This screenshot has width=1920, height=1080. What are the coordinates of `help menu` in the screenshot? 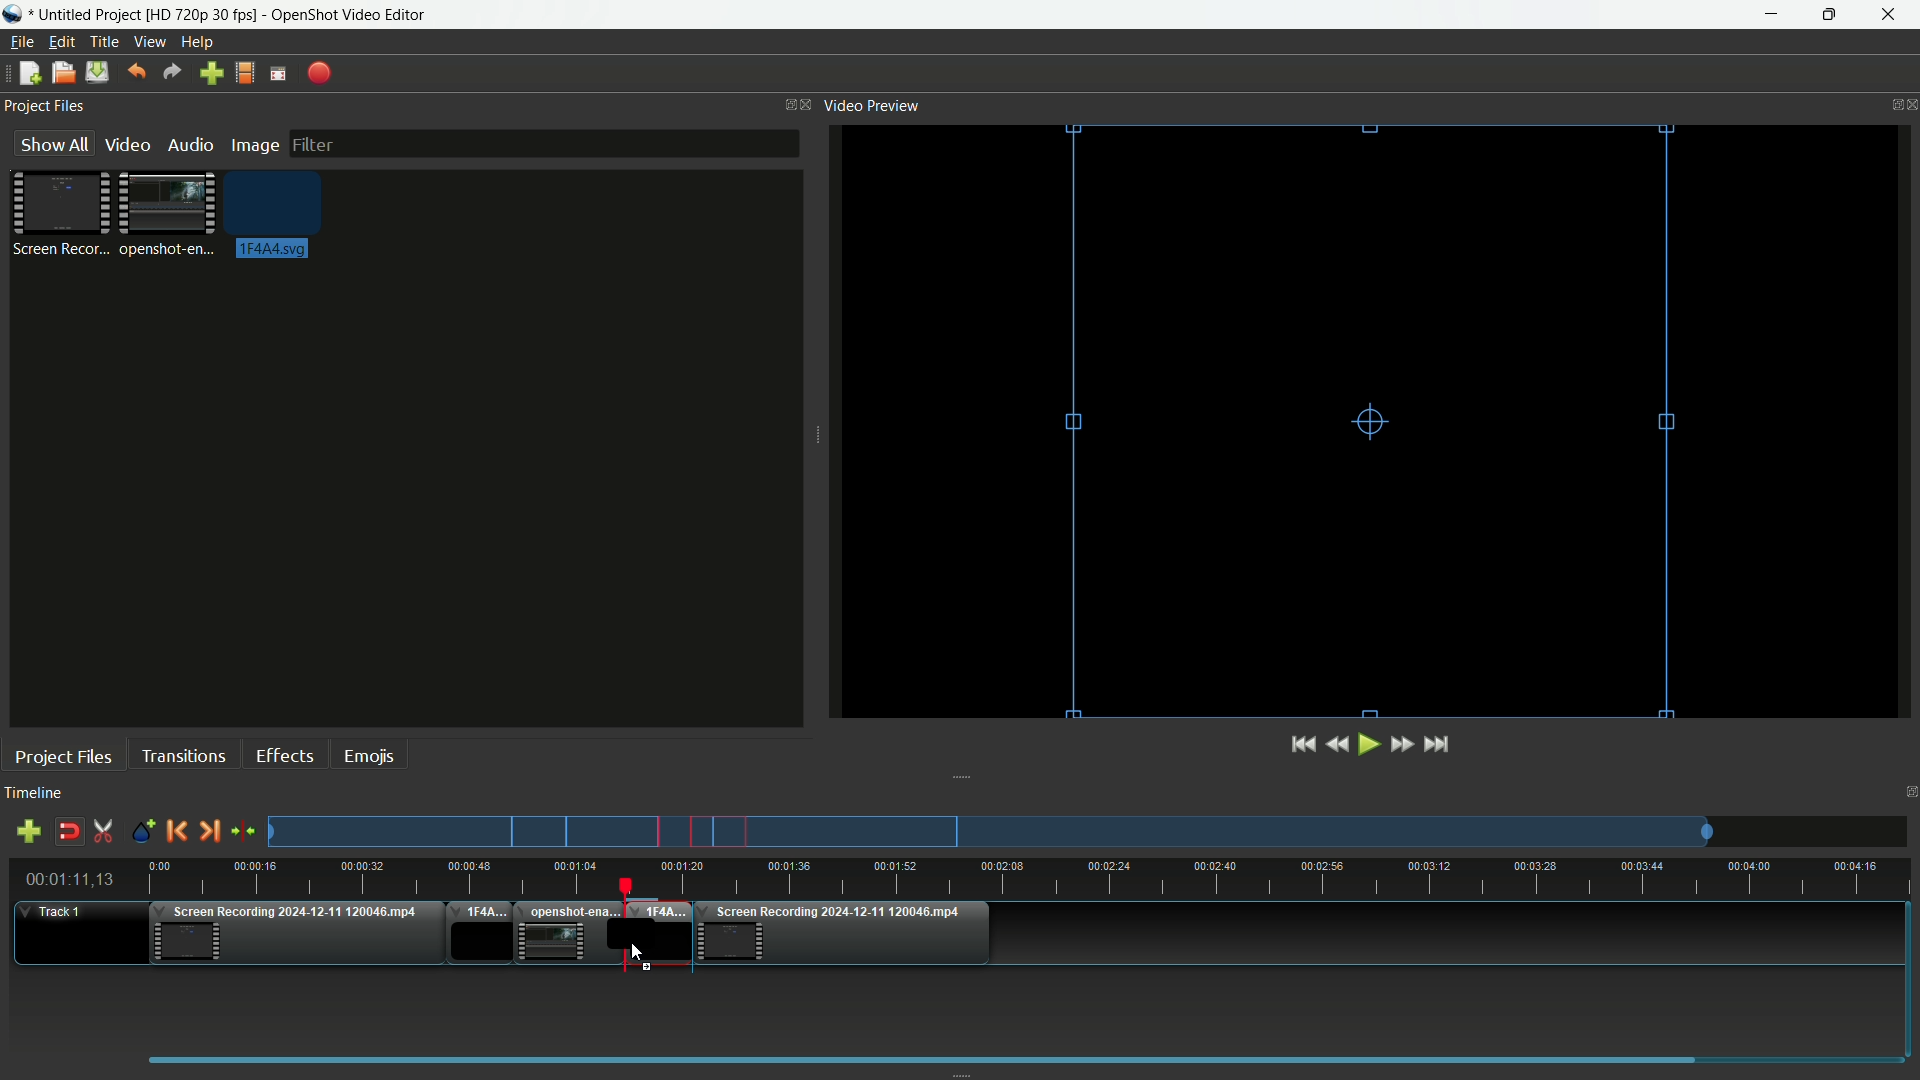 It's located at (199, 43).